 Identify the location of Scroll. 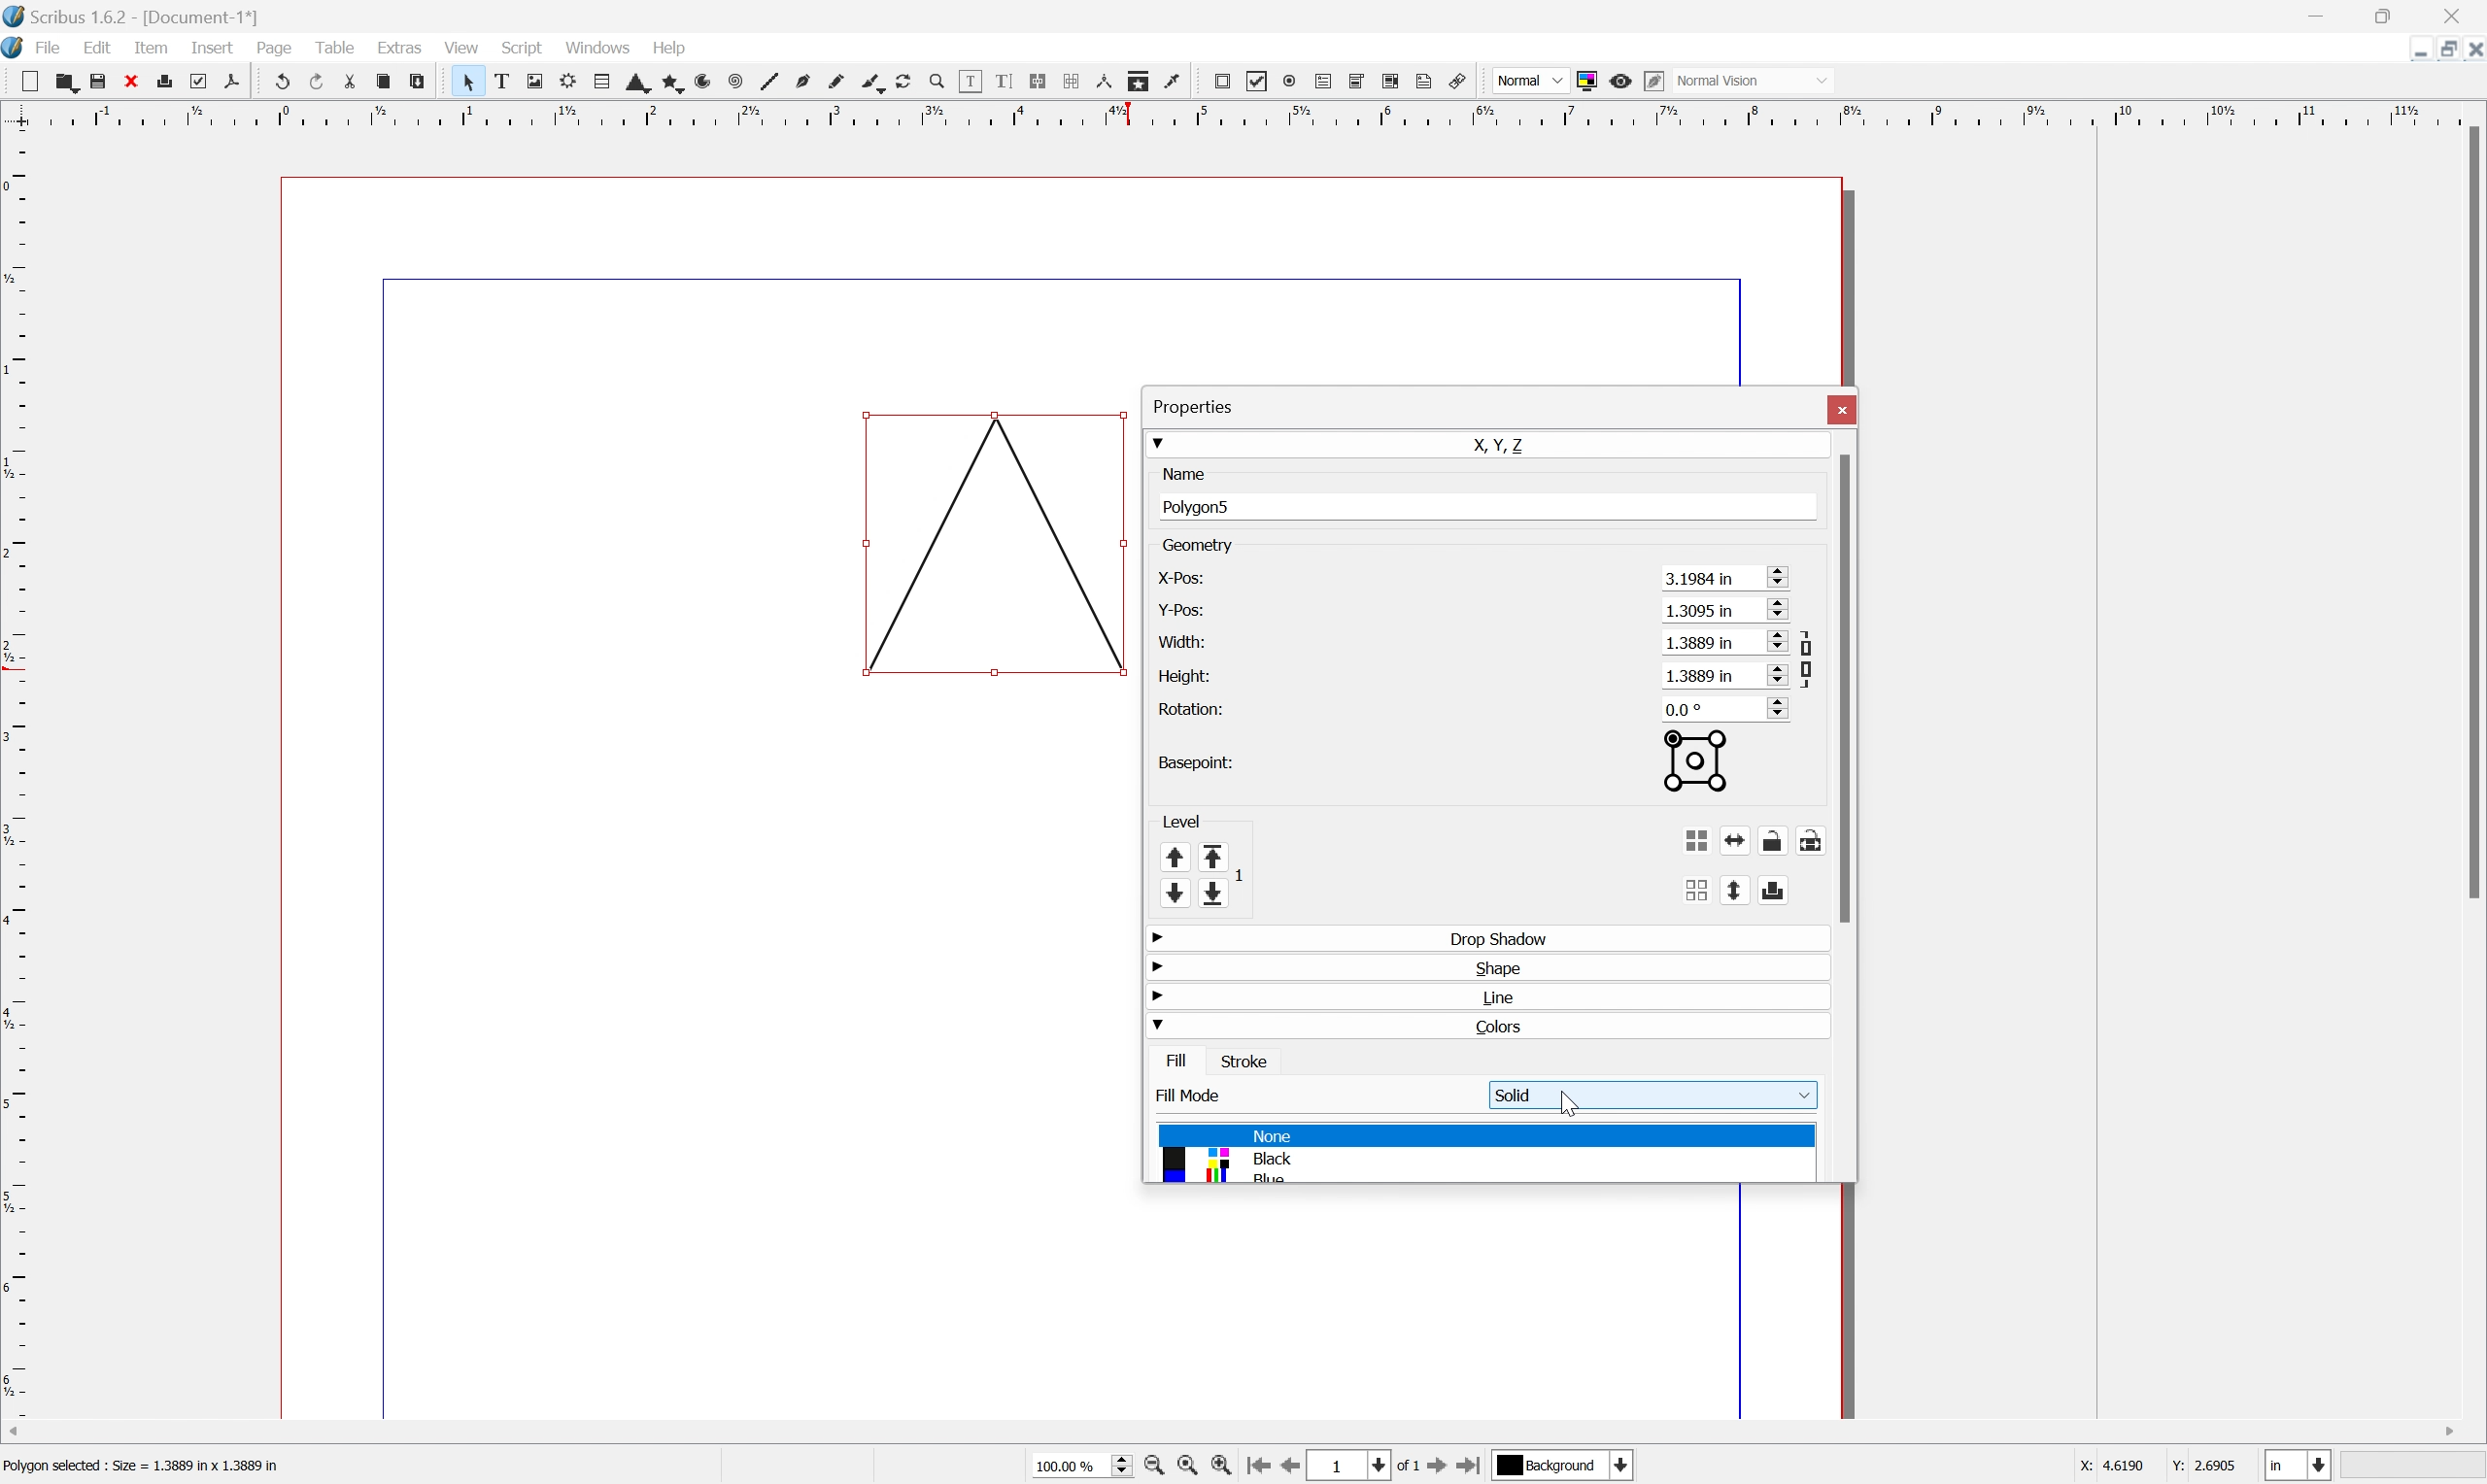
(1802, 612).